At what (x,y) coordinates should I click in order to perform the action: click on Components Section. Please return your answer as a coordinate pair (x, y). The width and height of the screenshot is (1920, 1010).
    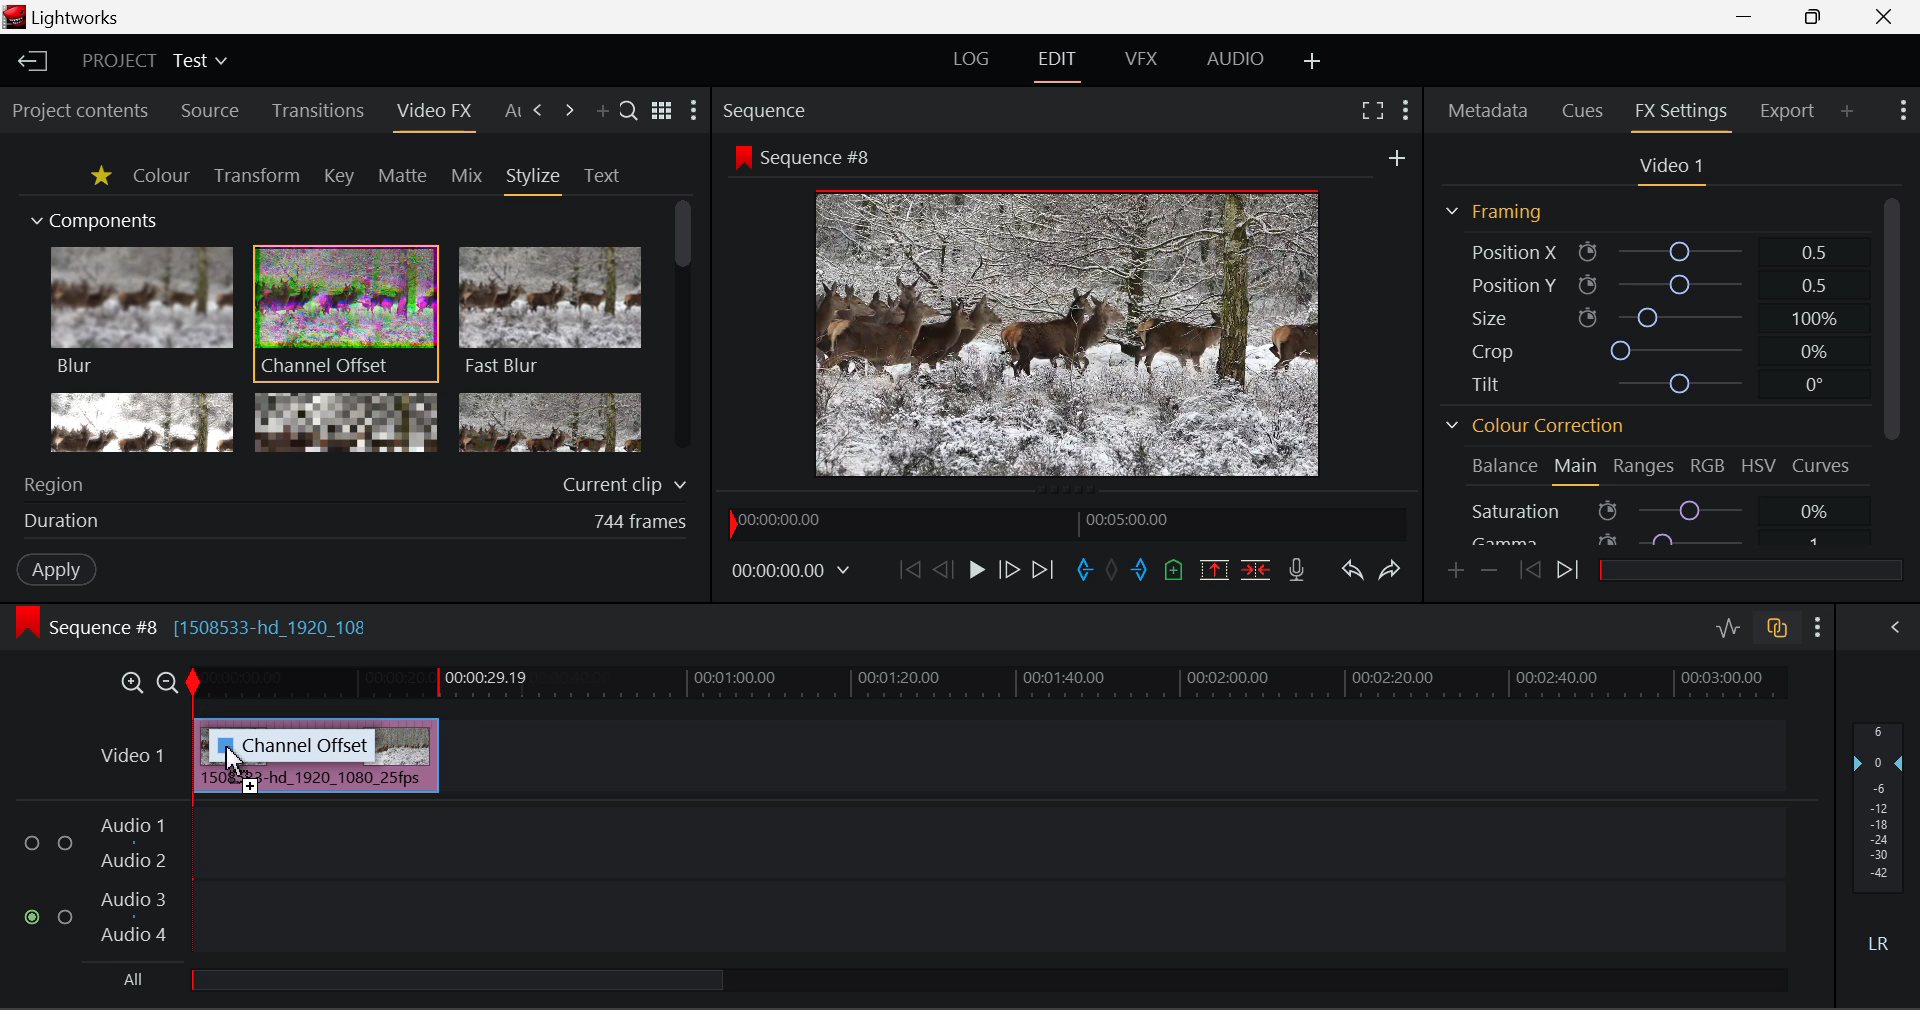
    Looking at the image, I should click on (92, 217).